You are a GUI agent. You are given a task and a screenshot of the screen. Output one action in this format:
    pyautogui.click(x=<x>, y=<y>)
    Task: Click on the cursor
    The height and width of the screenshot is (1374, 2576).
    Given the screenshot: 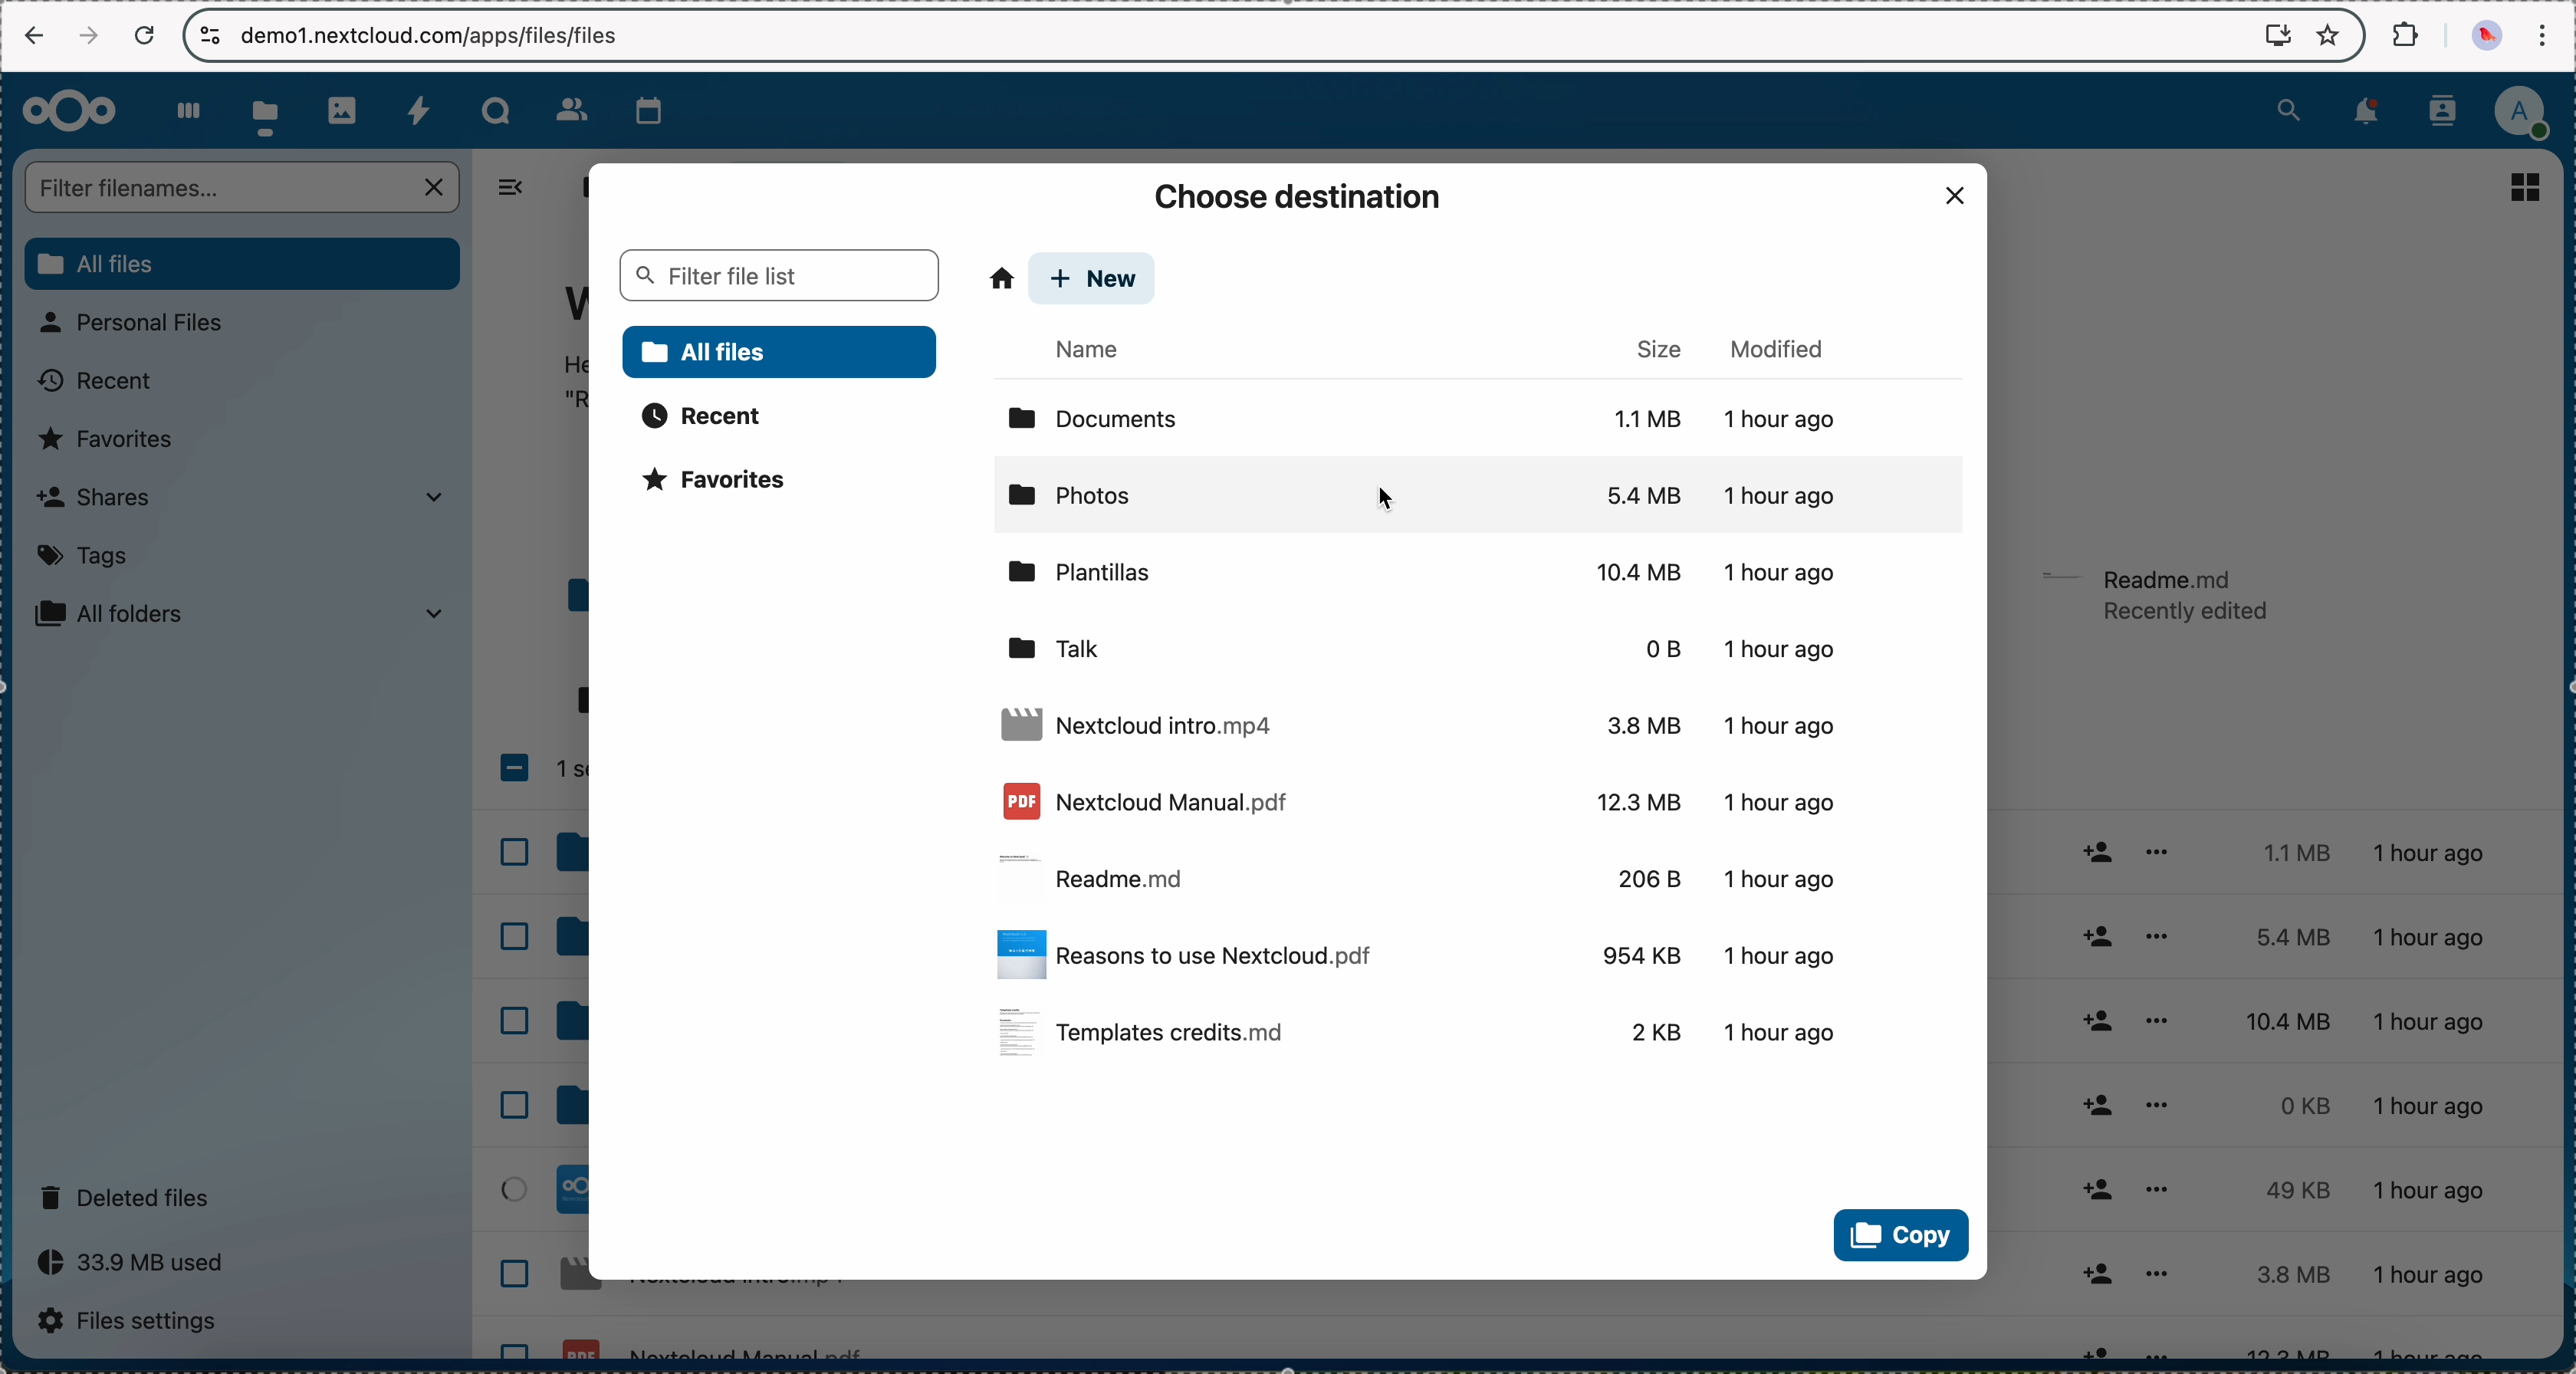 What is the action you would take?
    pyautogui.click(x=1381, y=501)
    